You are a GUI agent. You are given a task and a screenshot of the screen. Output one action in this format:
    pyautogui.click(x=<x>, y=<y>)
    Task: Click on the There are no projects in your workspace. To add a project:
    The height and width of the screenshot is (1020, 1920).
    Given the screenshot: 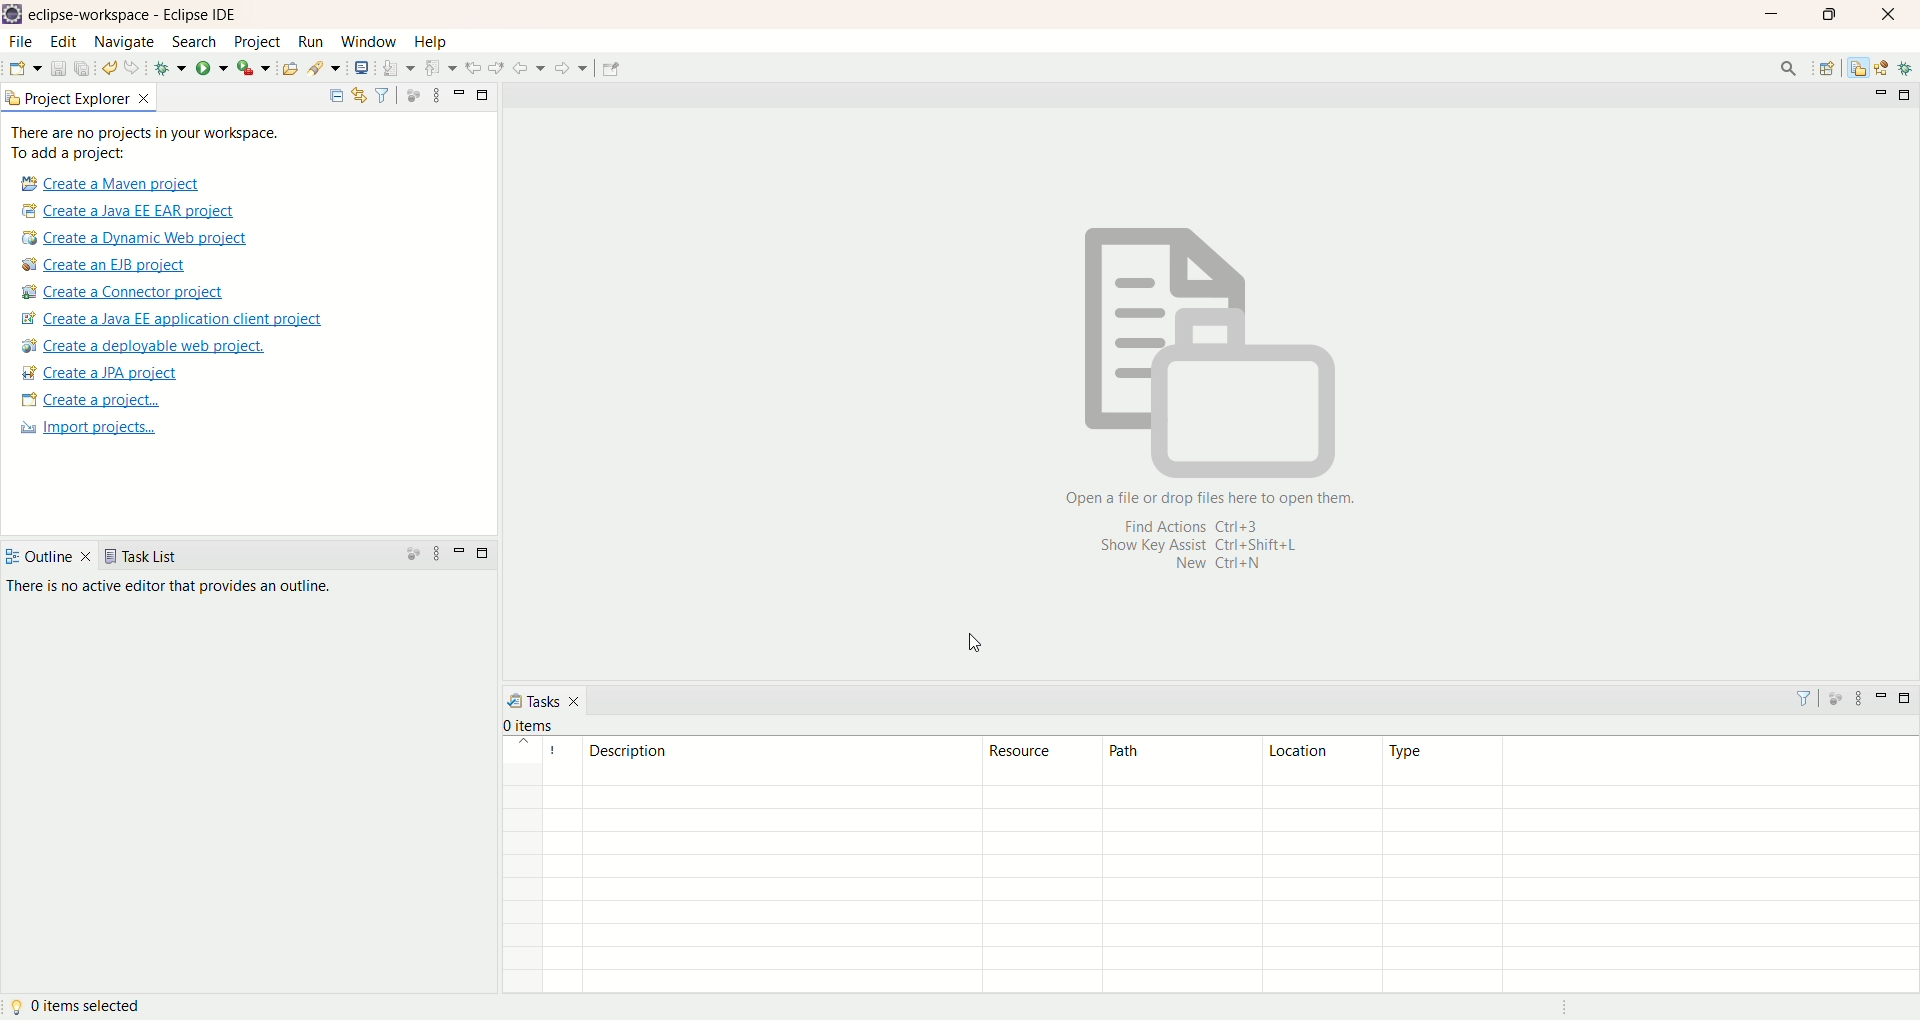 What is the action you would take?
    pyautogui.click(x=154, y=141)
    